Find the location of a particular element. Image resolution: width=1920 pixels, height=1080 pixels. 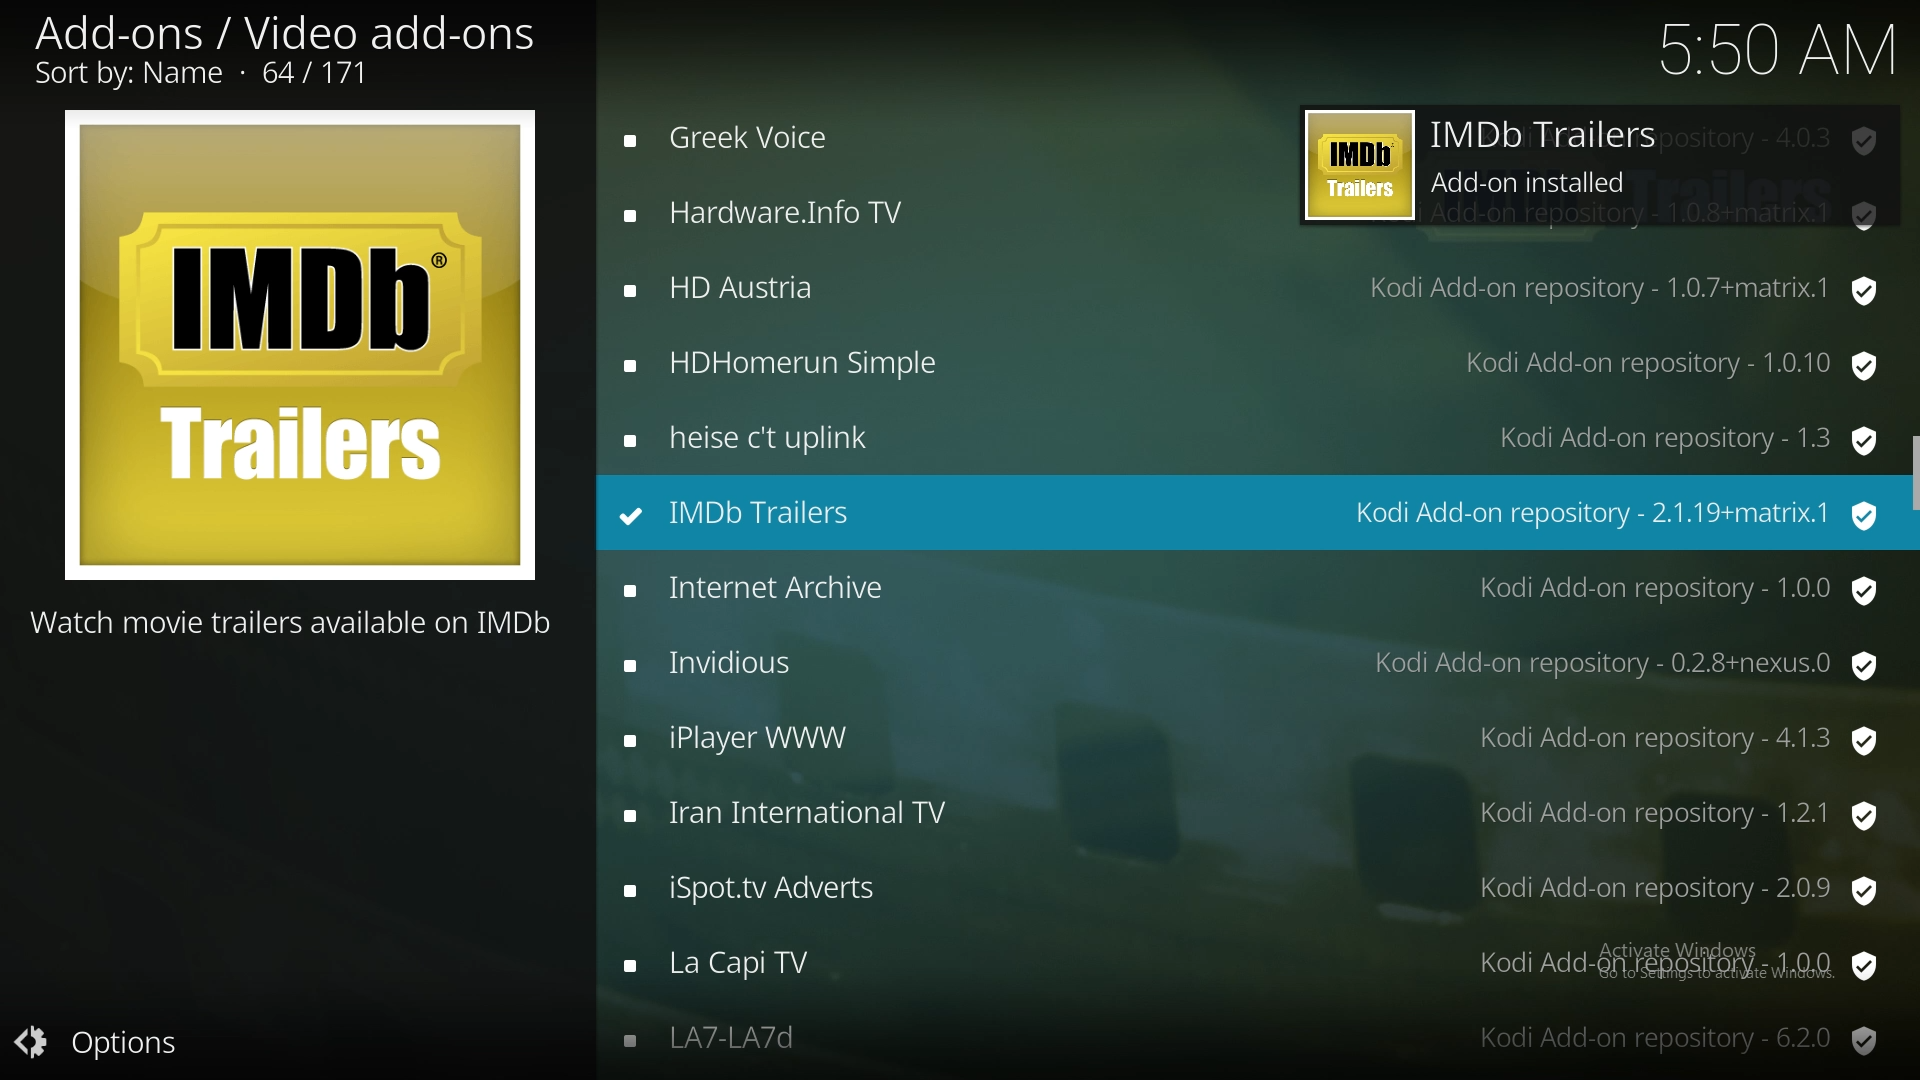

add on is located at coordinates (1250, 443).